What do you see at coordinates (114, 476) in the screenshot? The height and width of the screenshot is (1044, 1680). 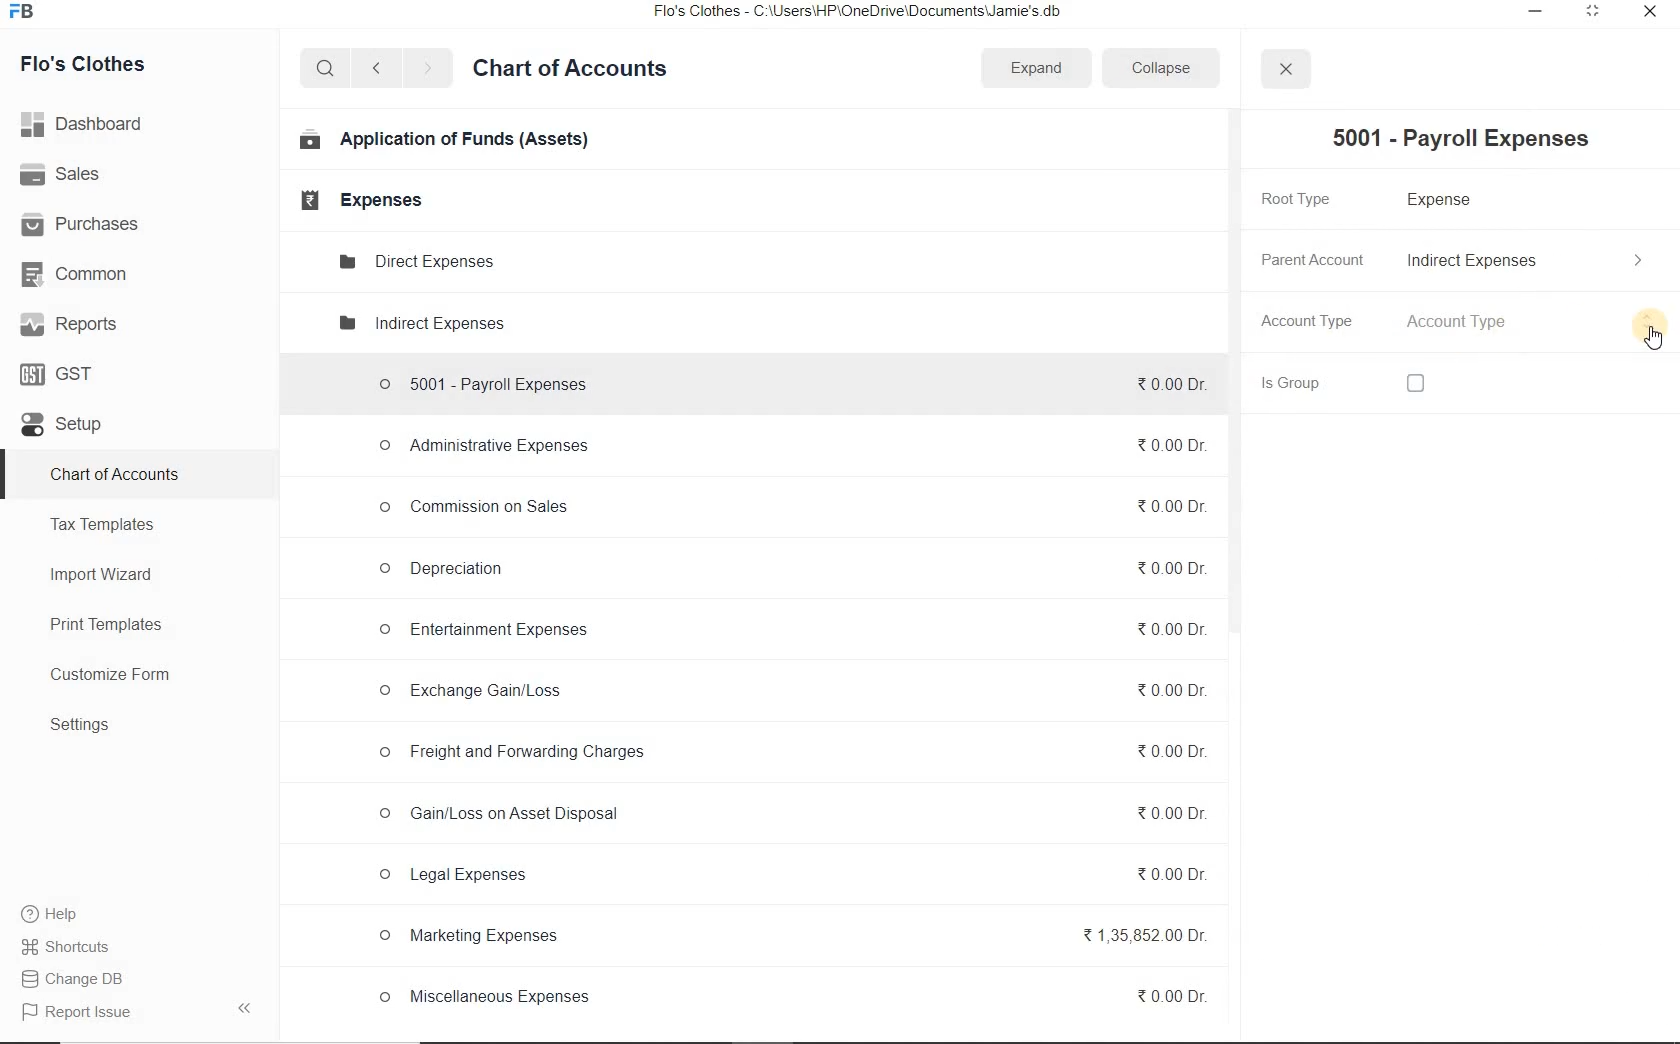 I see `Chart of Accounts` at bounding box center [114, 476].